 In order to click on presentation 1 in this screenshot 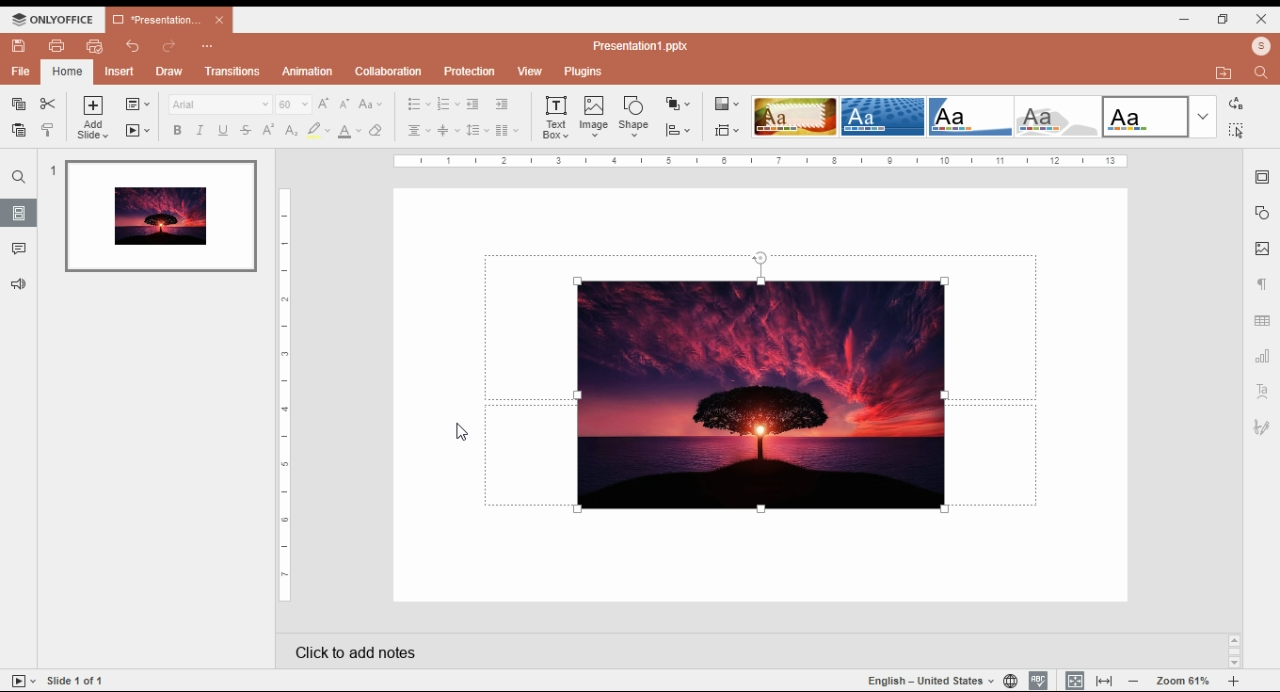, I will do `click(168, 19)`.